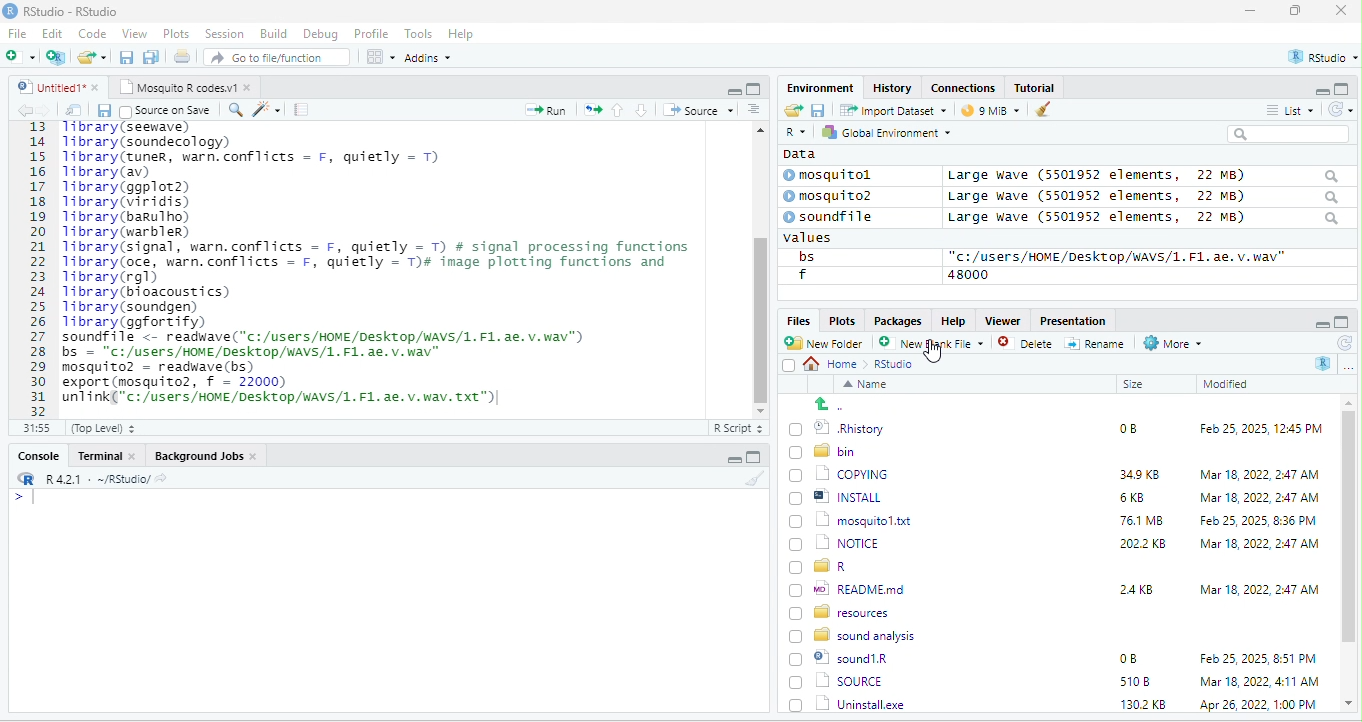  I want to click on Background Jobs, so click(205, 455).